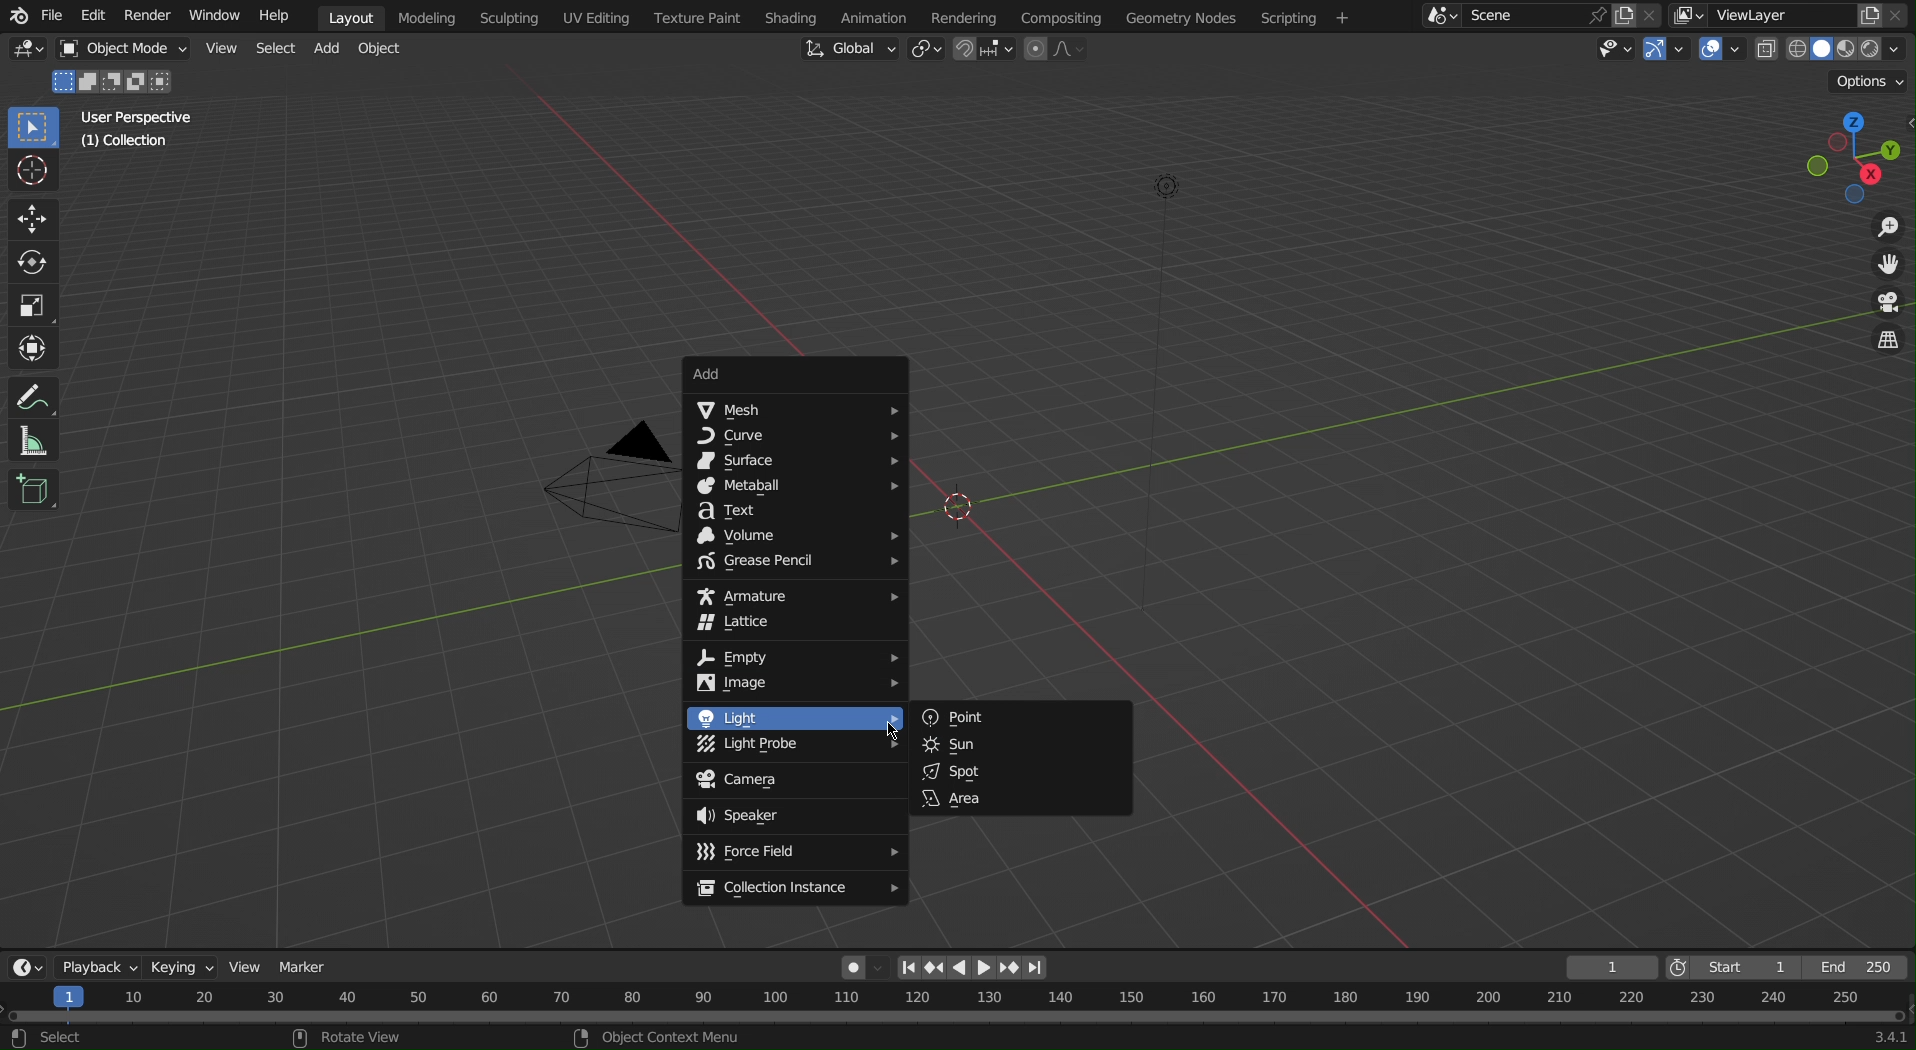  What do you see at coordinates (1021, 745) in the screenshot?
I see `Sun` at bounding box center [1021, 745].